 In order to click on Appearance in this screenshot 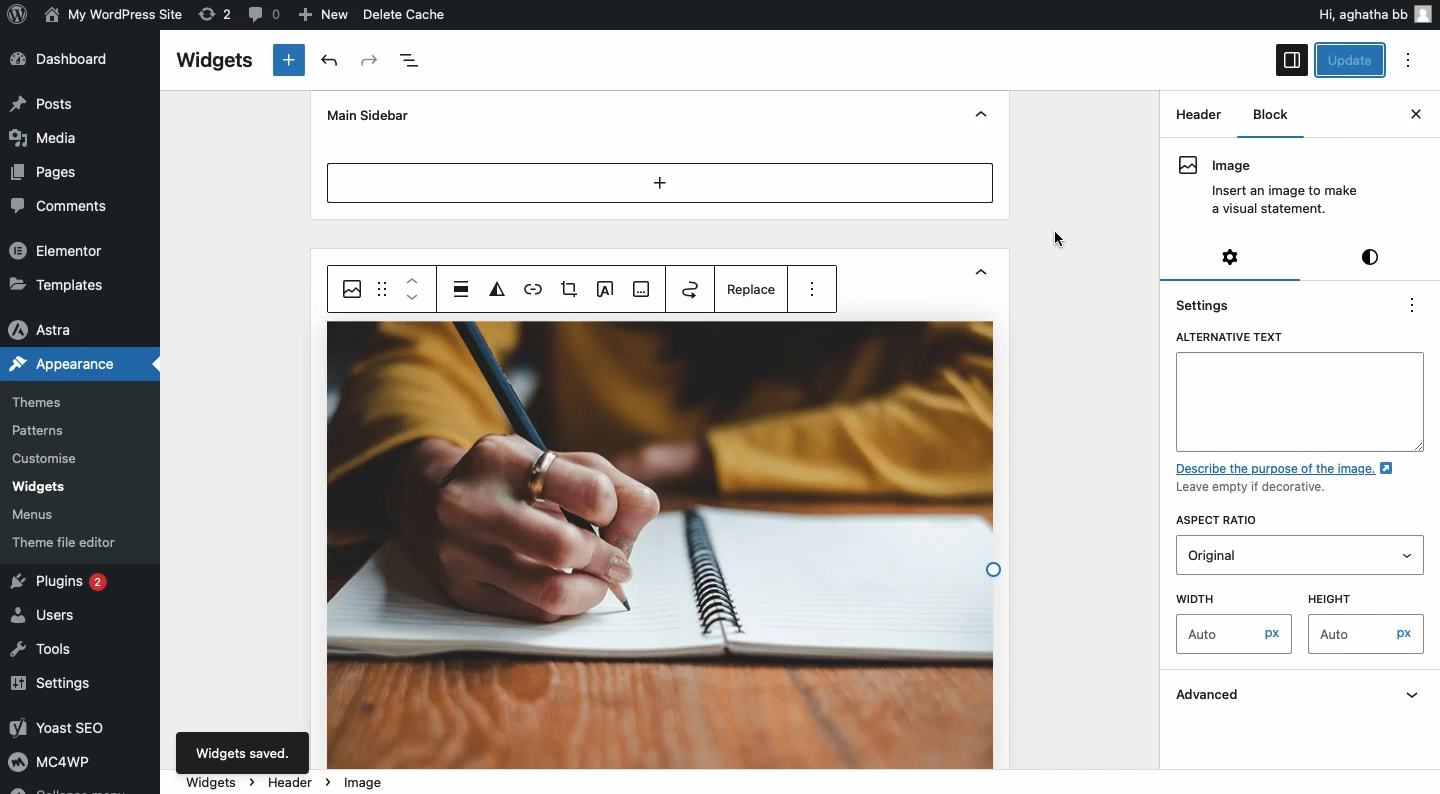, I will do `click(62, 362)`.